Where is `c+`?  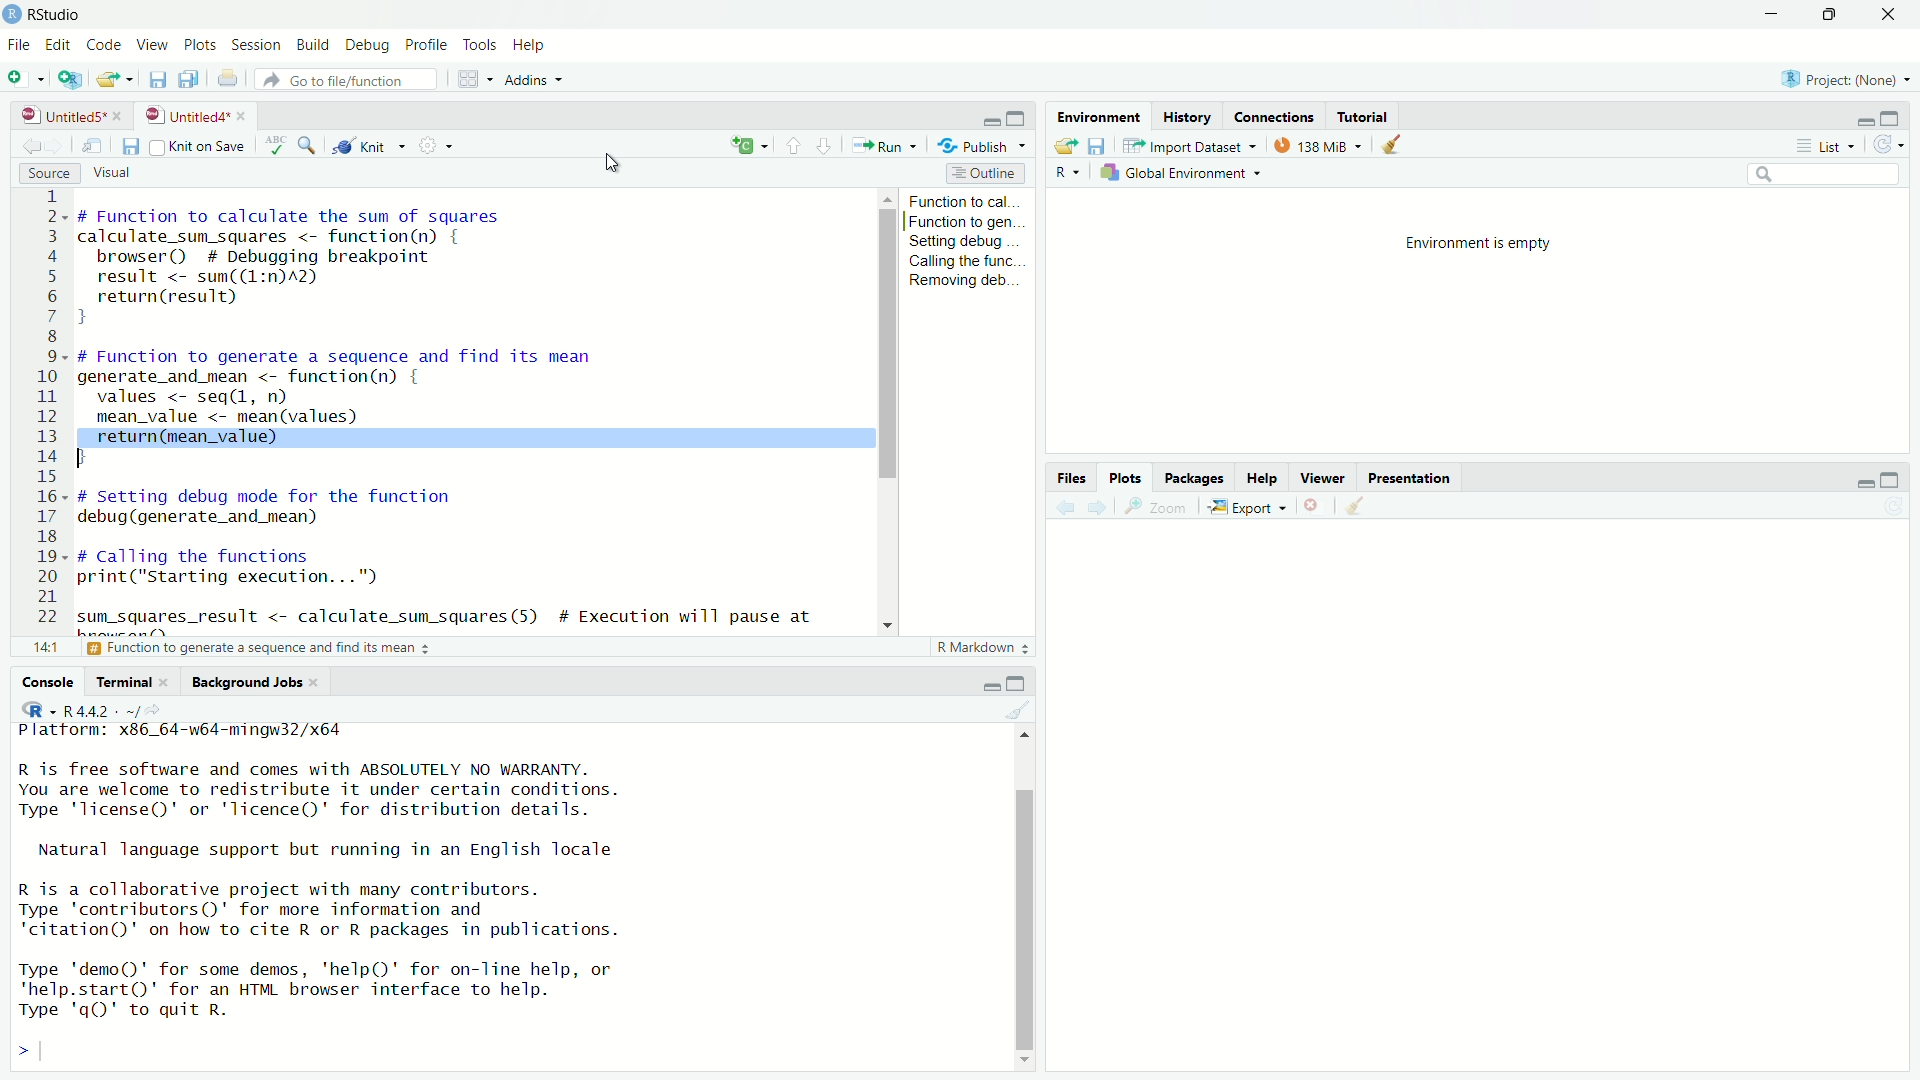 c+ is located at coordinates (748, 146).